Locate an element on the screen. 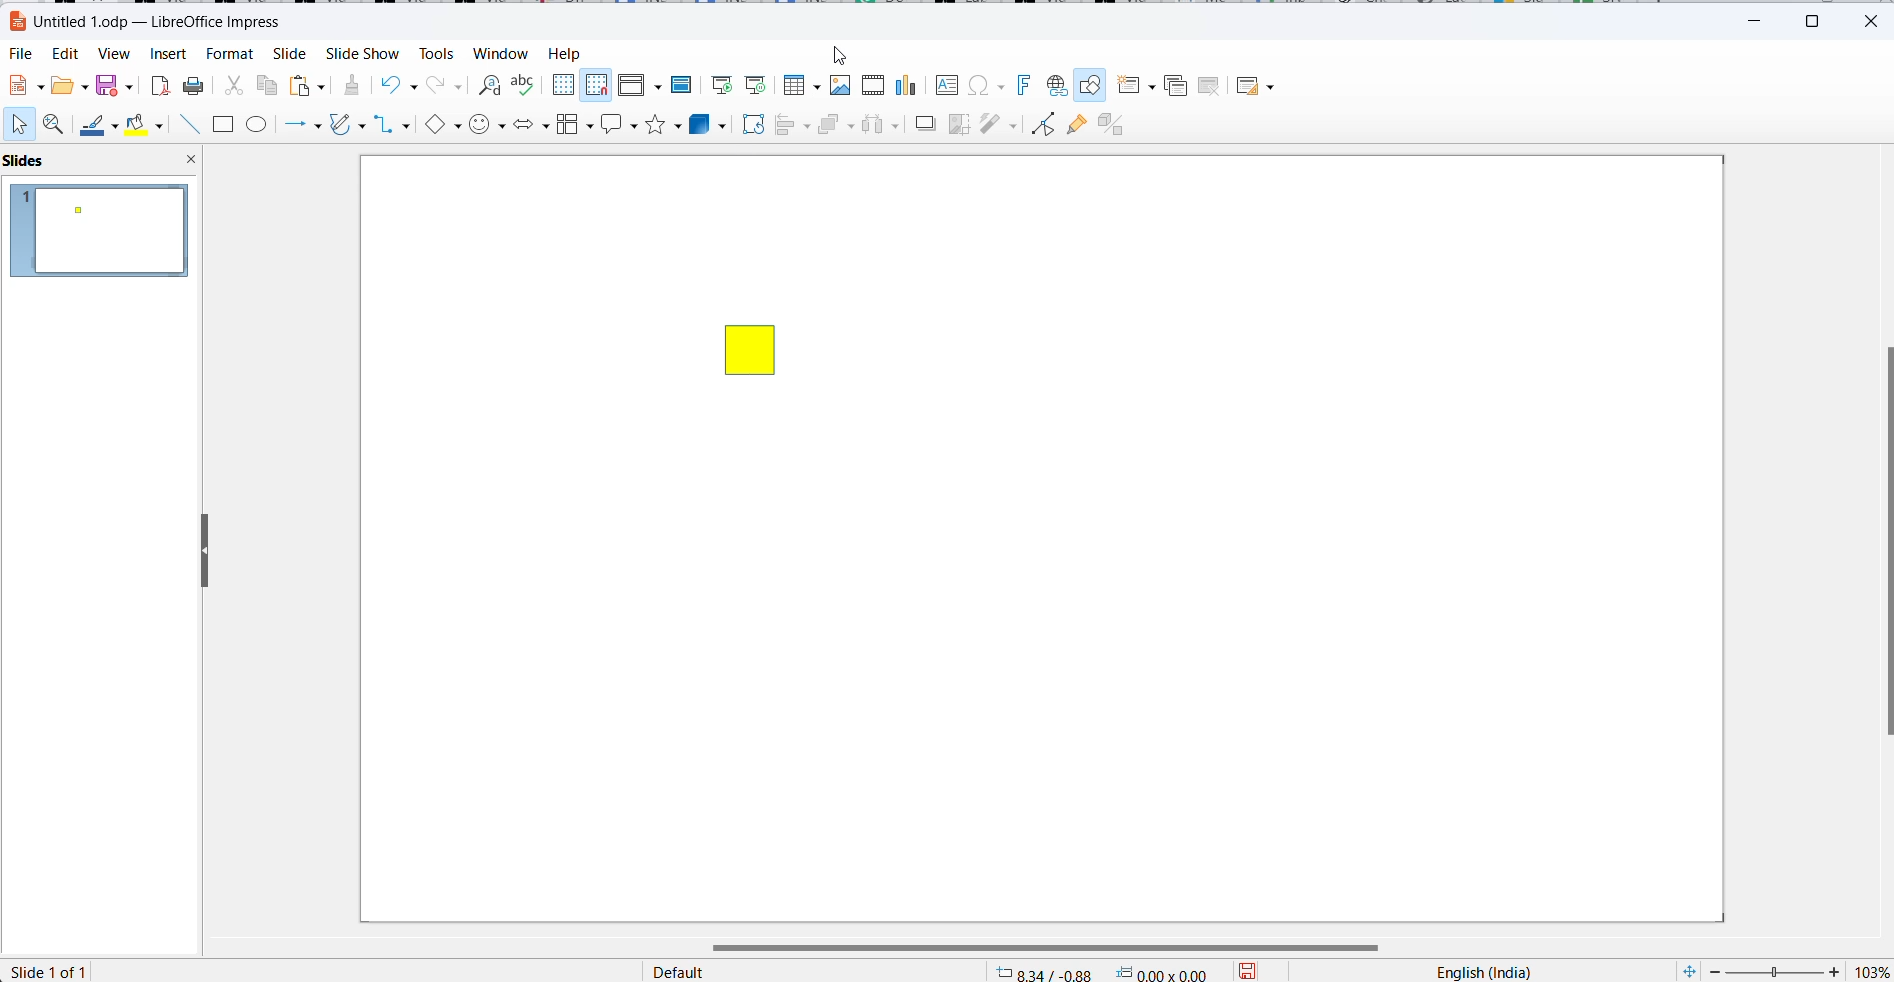  Insert audio video is located at coordinates (875, 86).